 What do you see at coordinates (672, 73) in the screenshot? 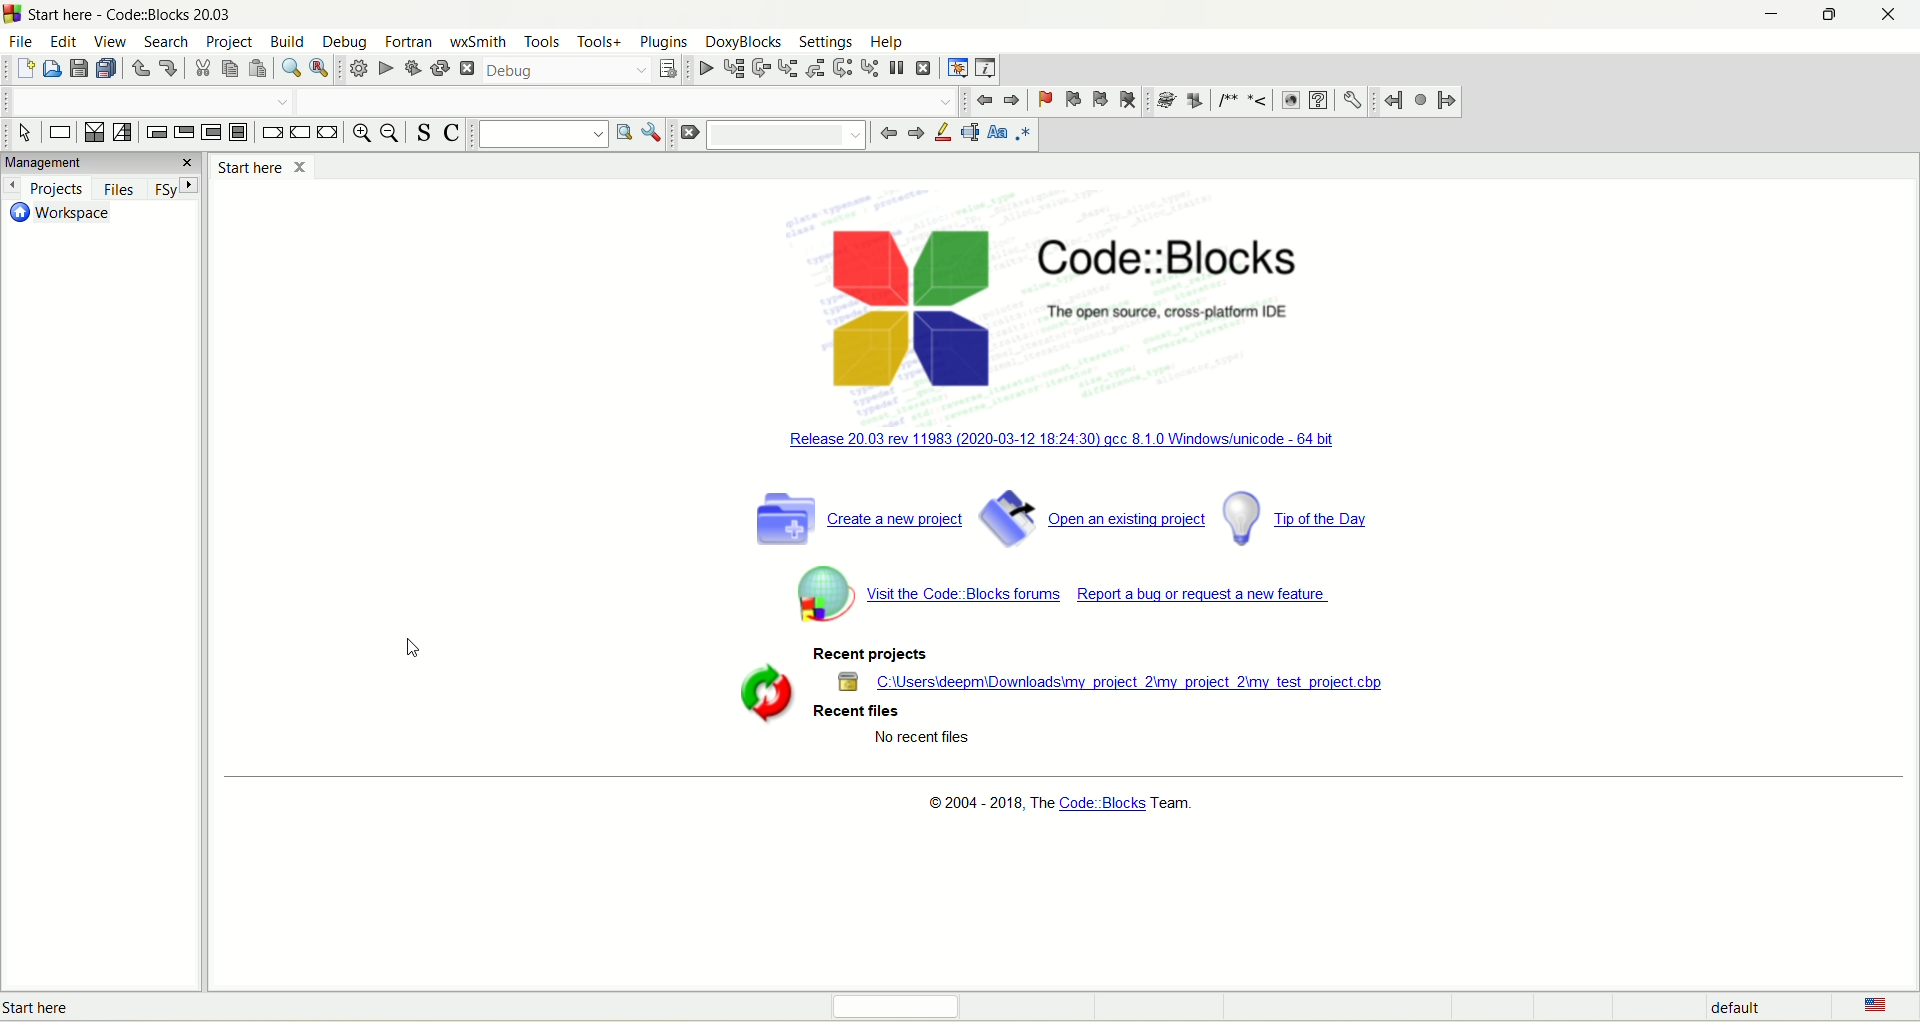
I see `select target dialog` at bounding box center [672, 73].